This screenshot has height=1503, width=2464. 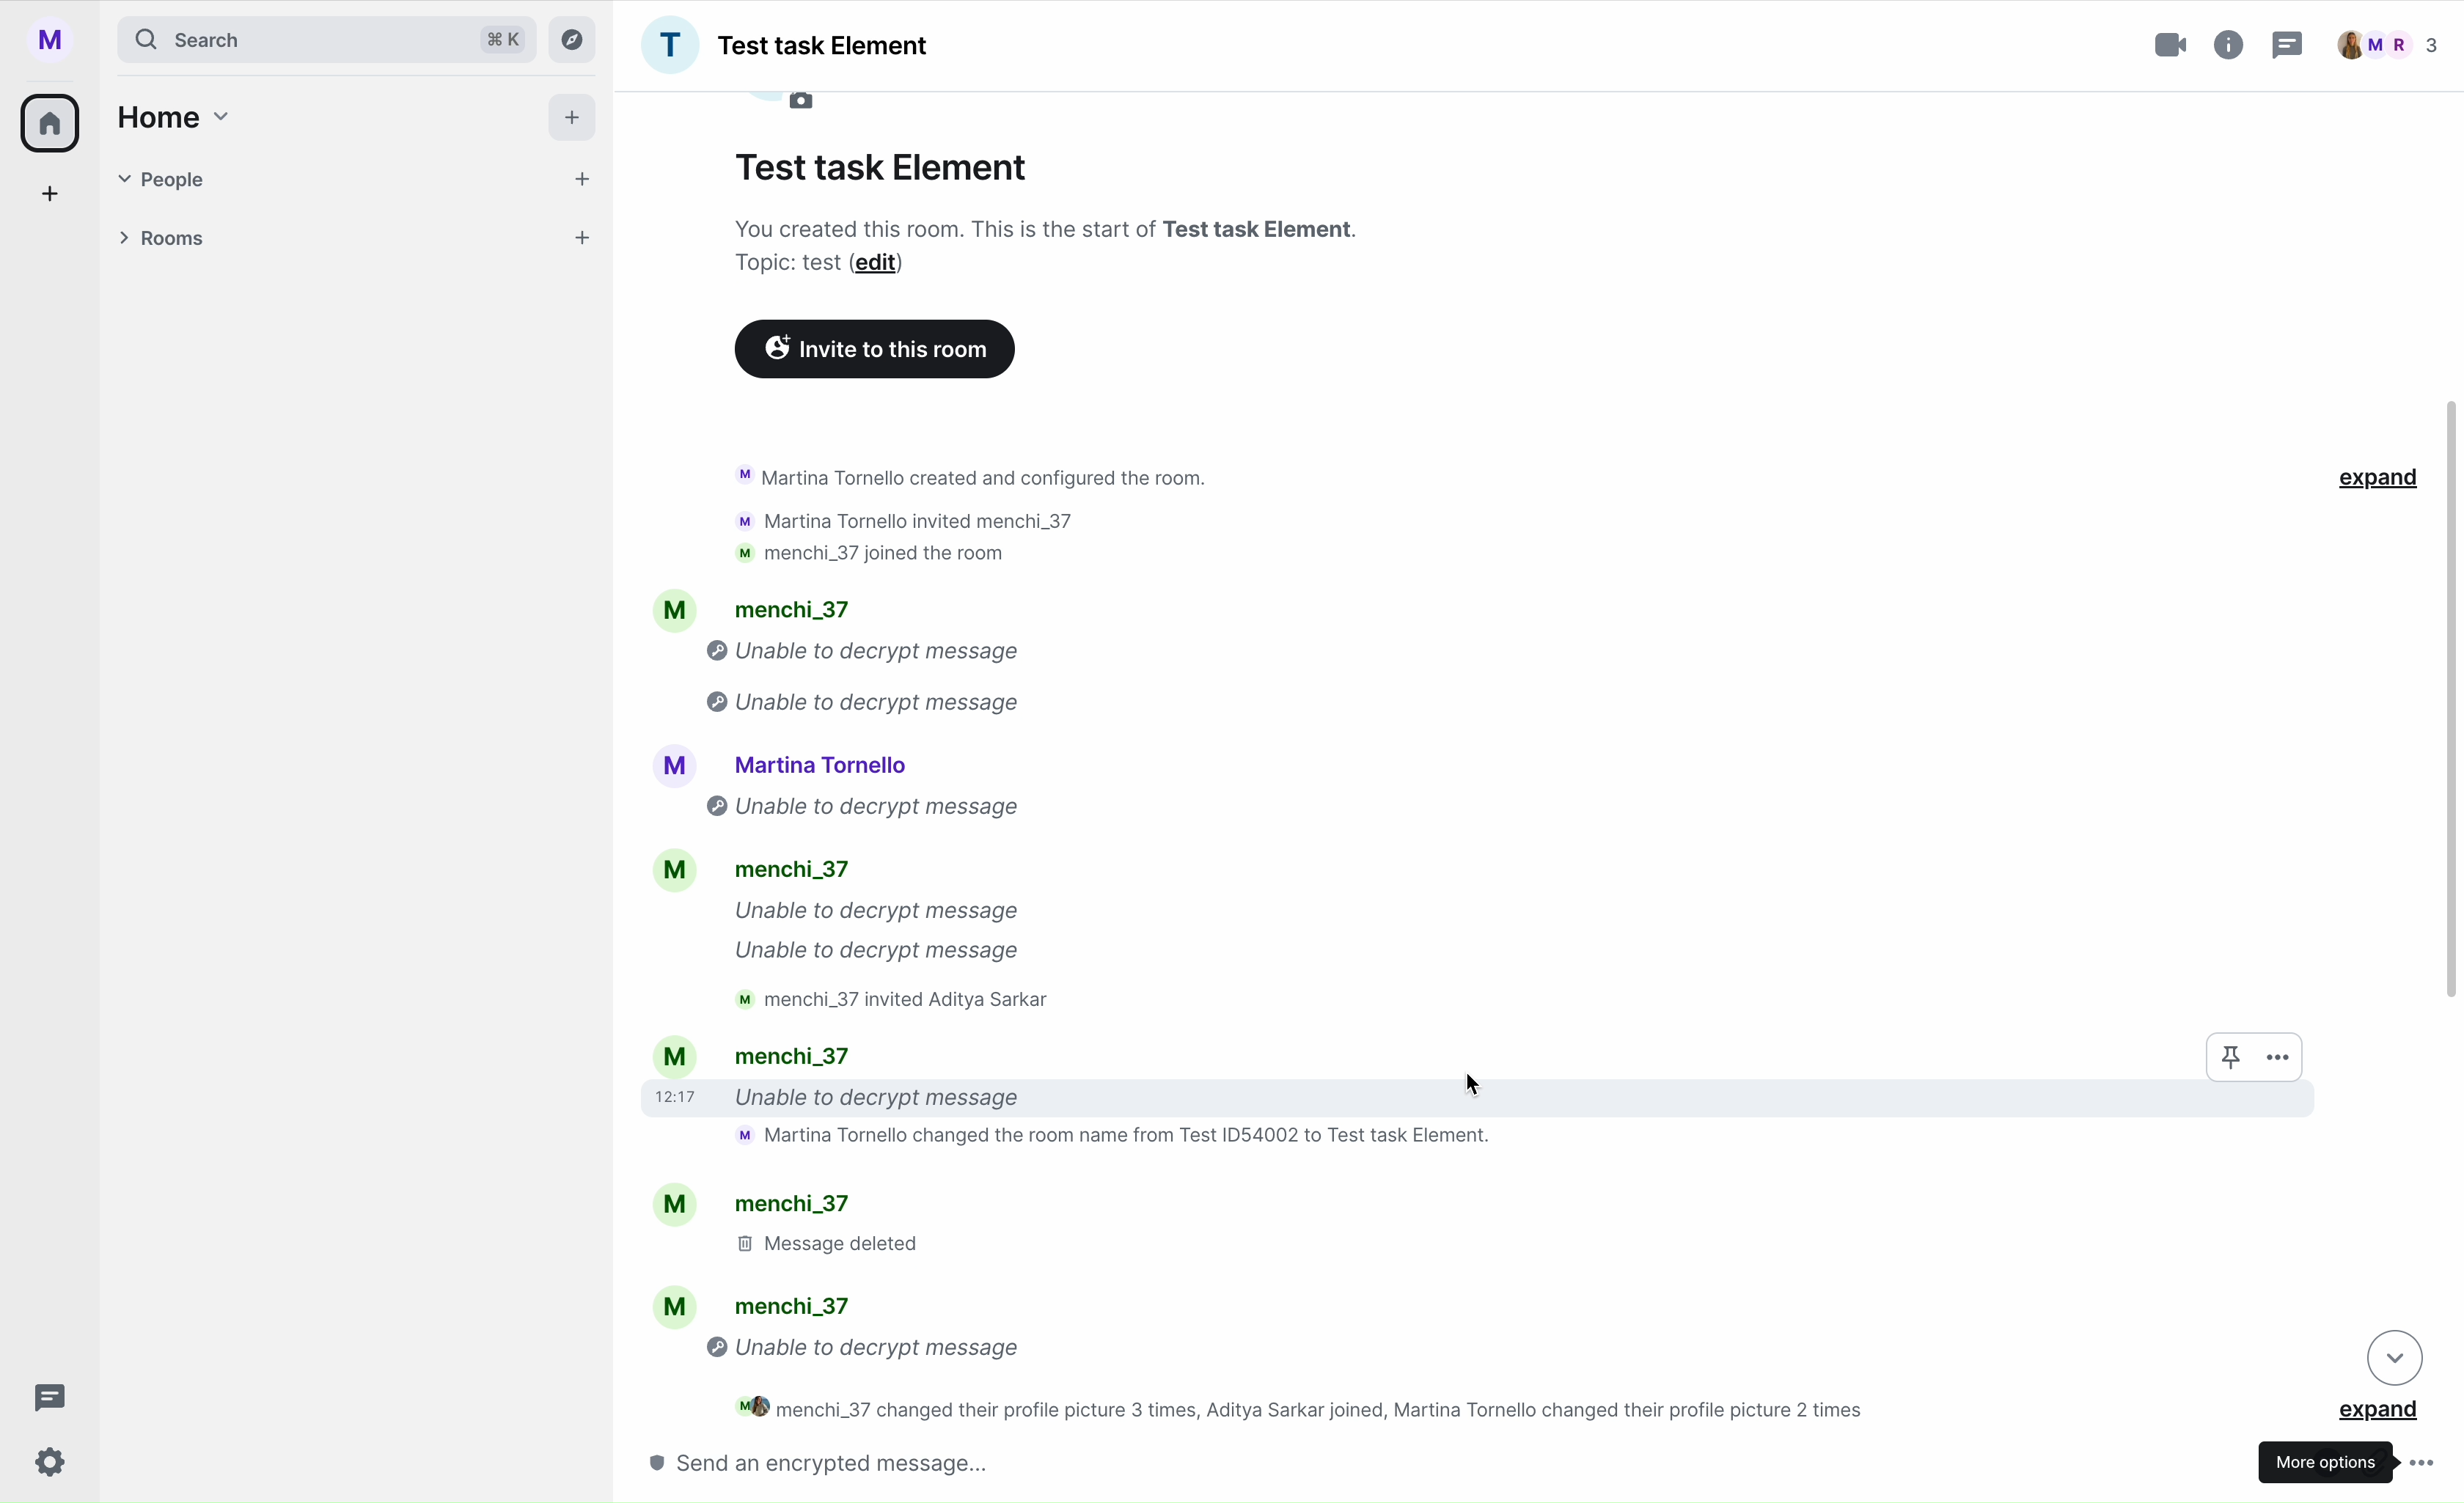 What do you see at coordinates (58, 40) in the screenshot?
I see `profile picture` at bounding box center [58, 40].